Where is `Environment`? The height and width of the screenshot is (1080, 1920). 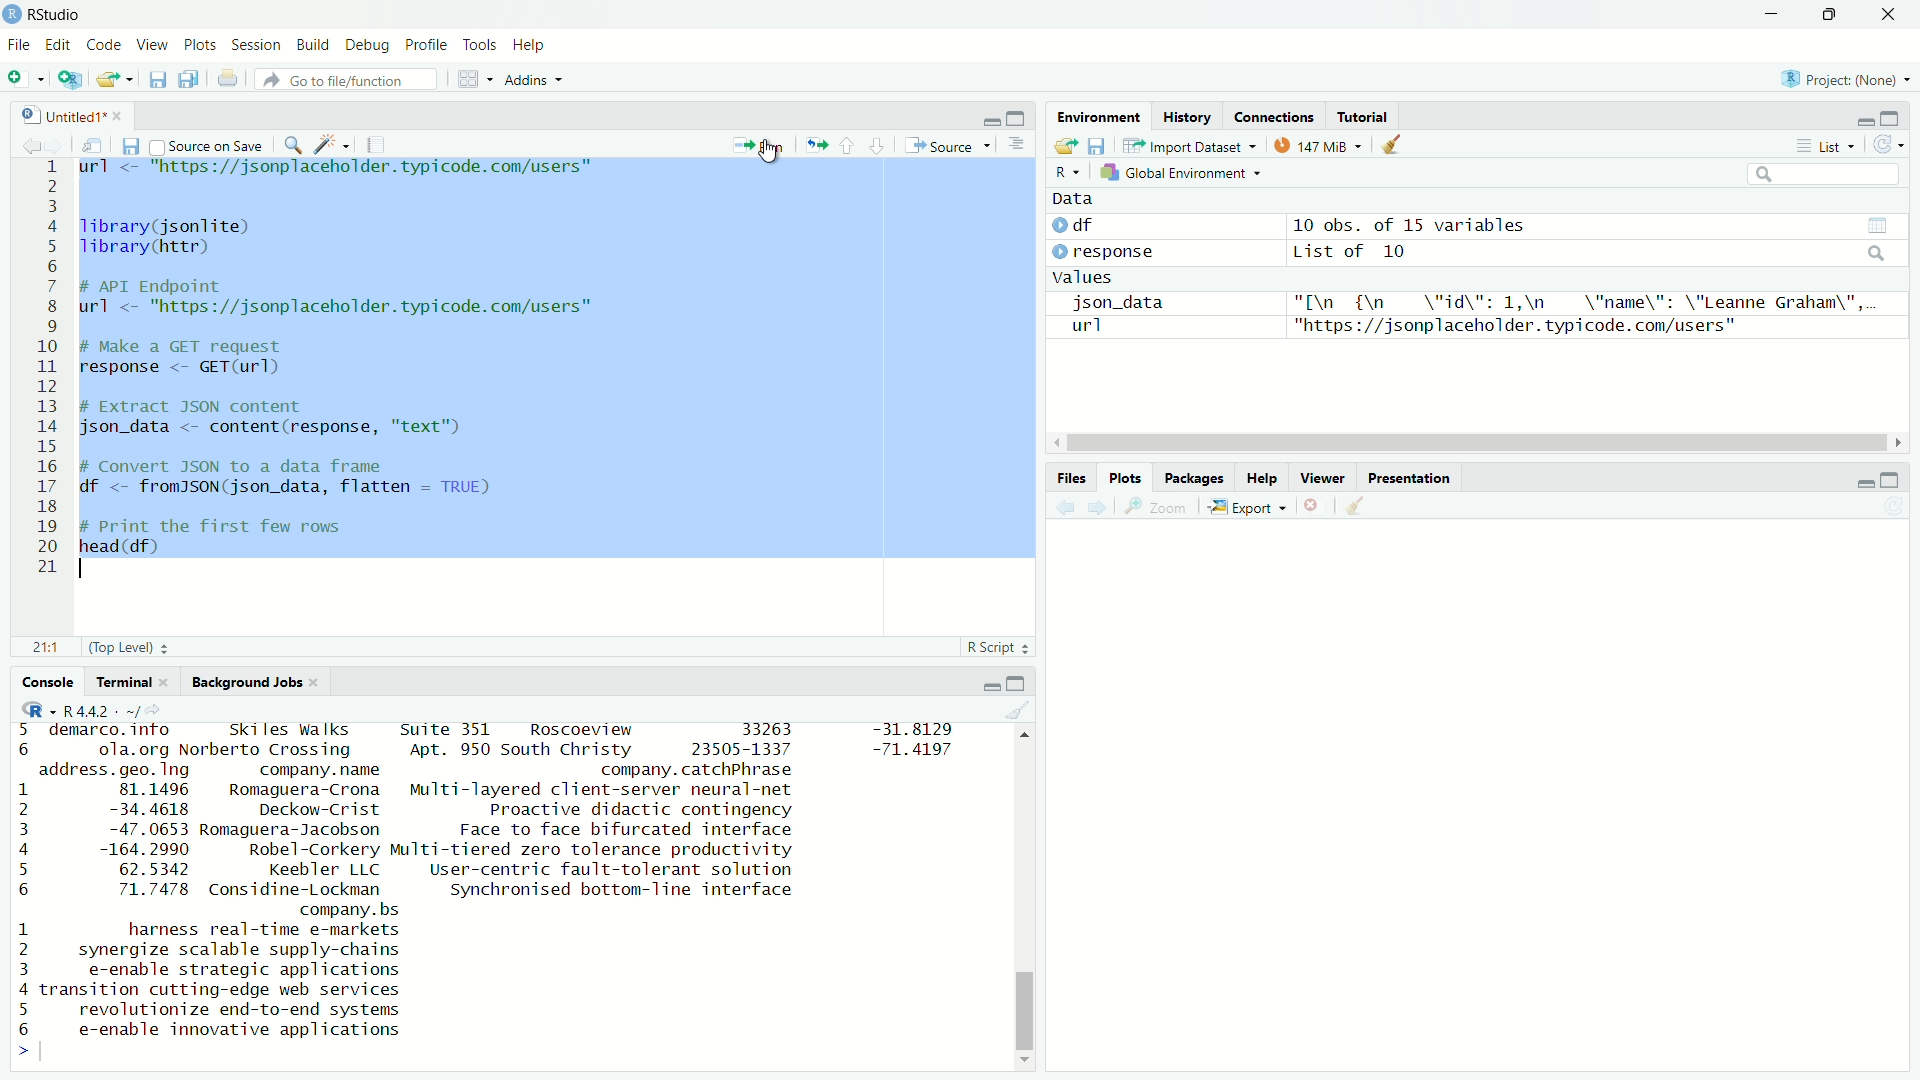
Environment is located at coordinates (1099, 119).